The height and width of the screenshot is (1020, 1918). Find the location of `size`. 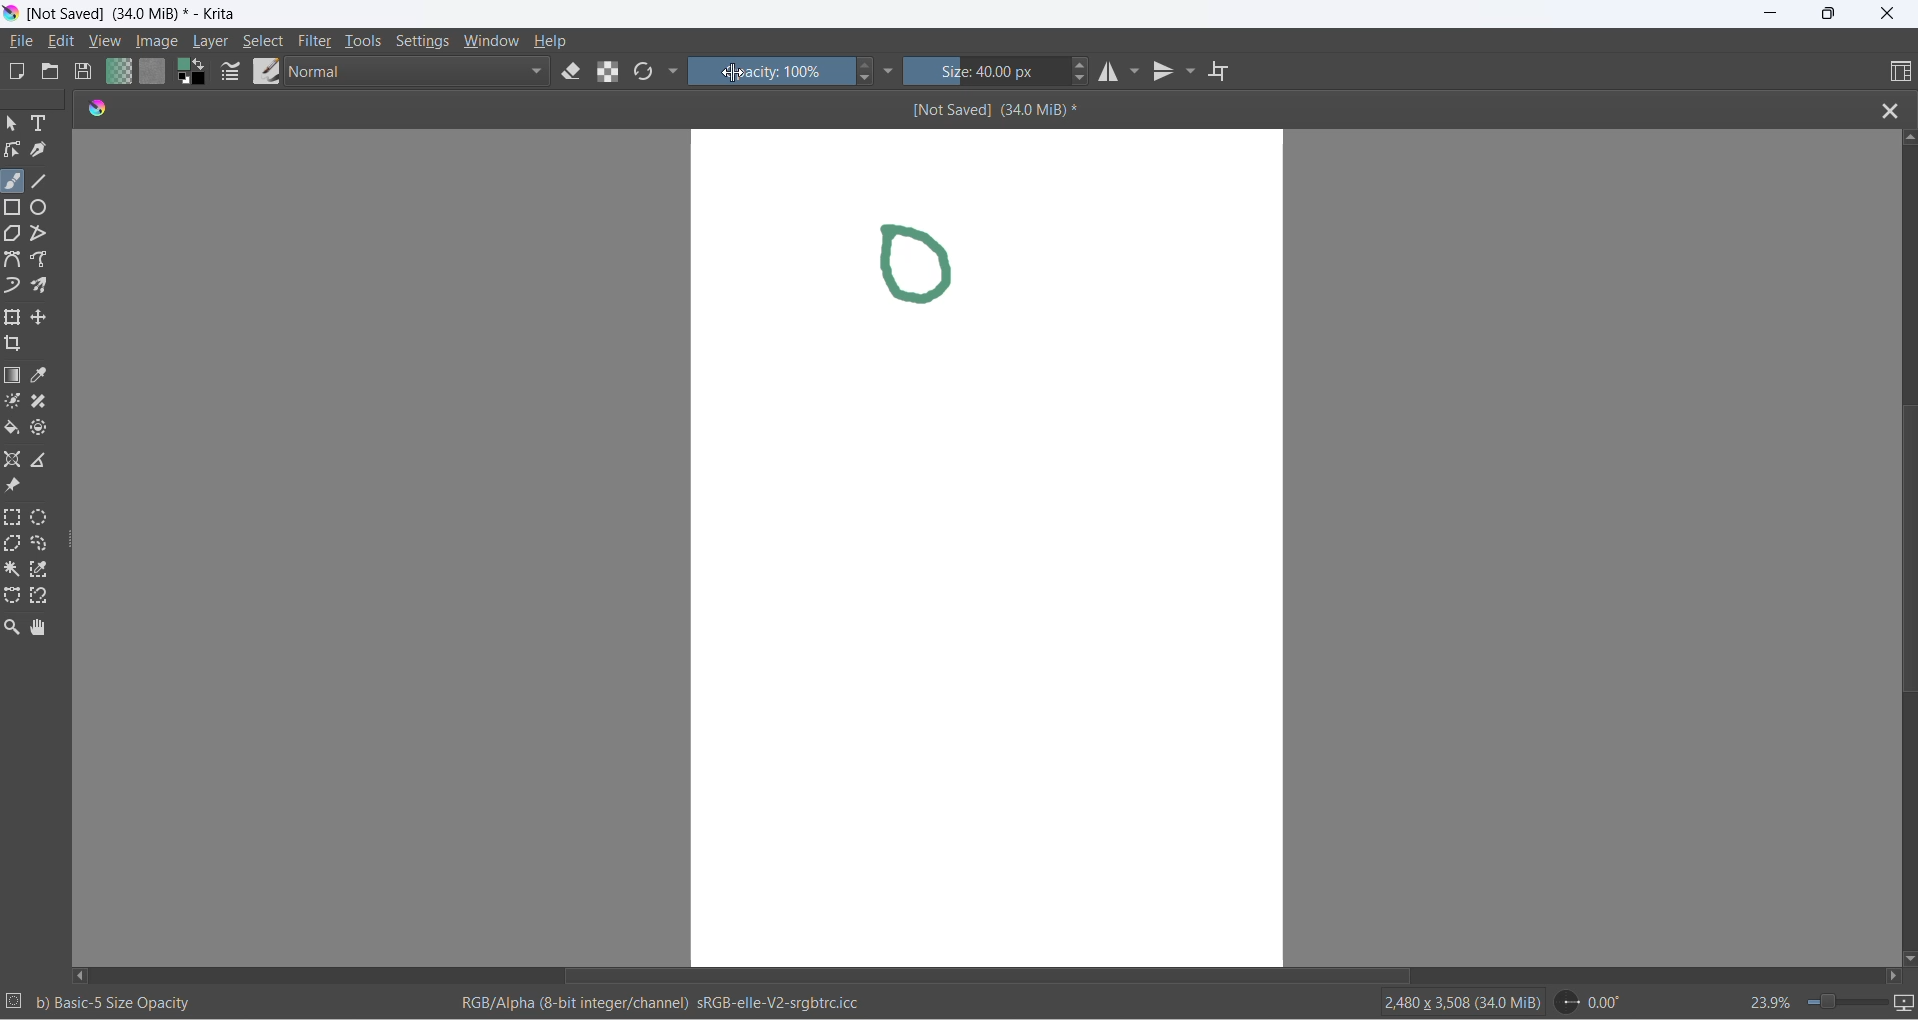

size is located at coordinates (990, 71).